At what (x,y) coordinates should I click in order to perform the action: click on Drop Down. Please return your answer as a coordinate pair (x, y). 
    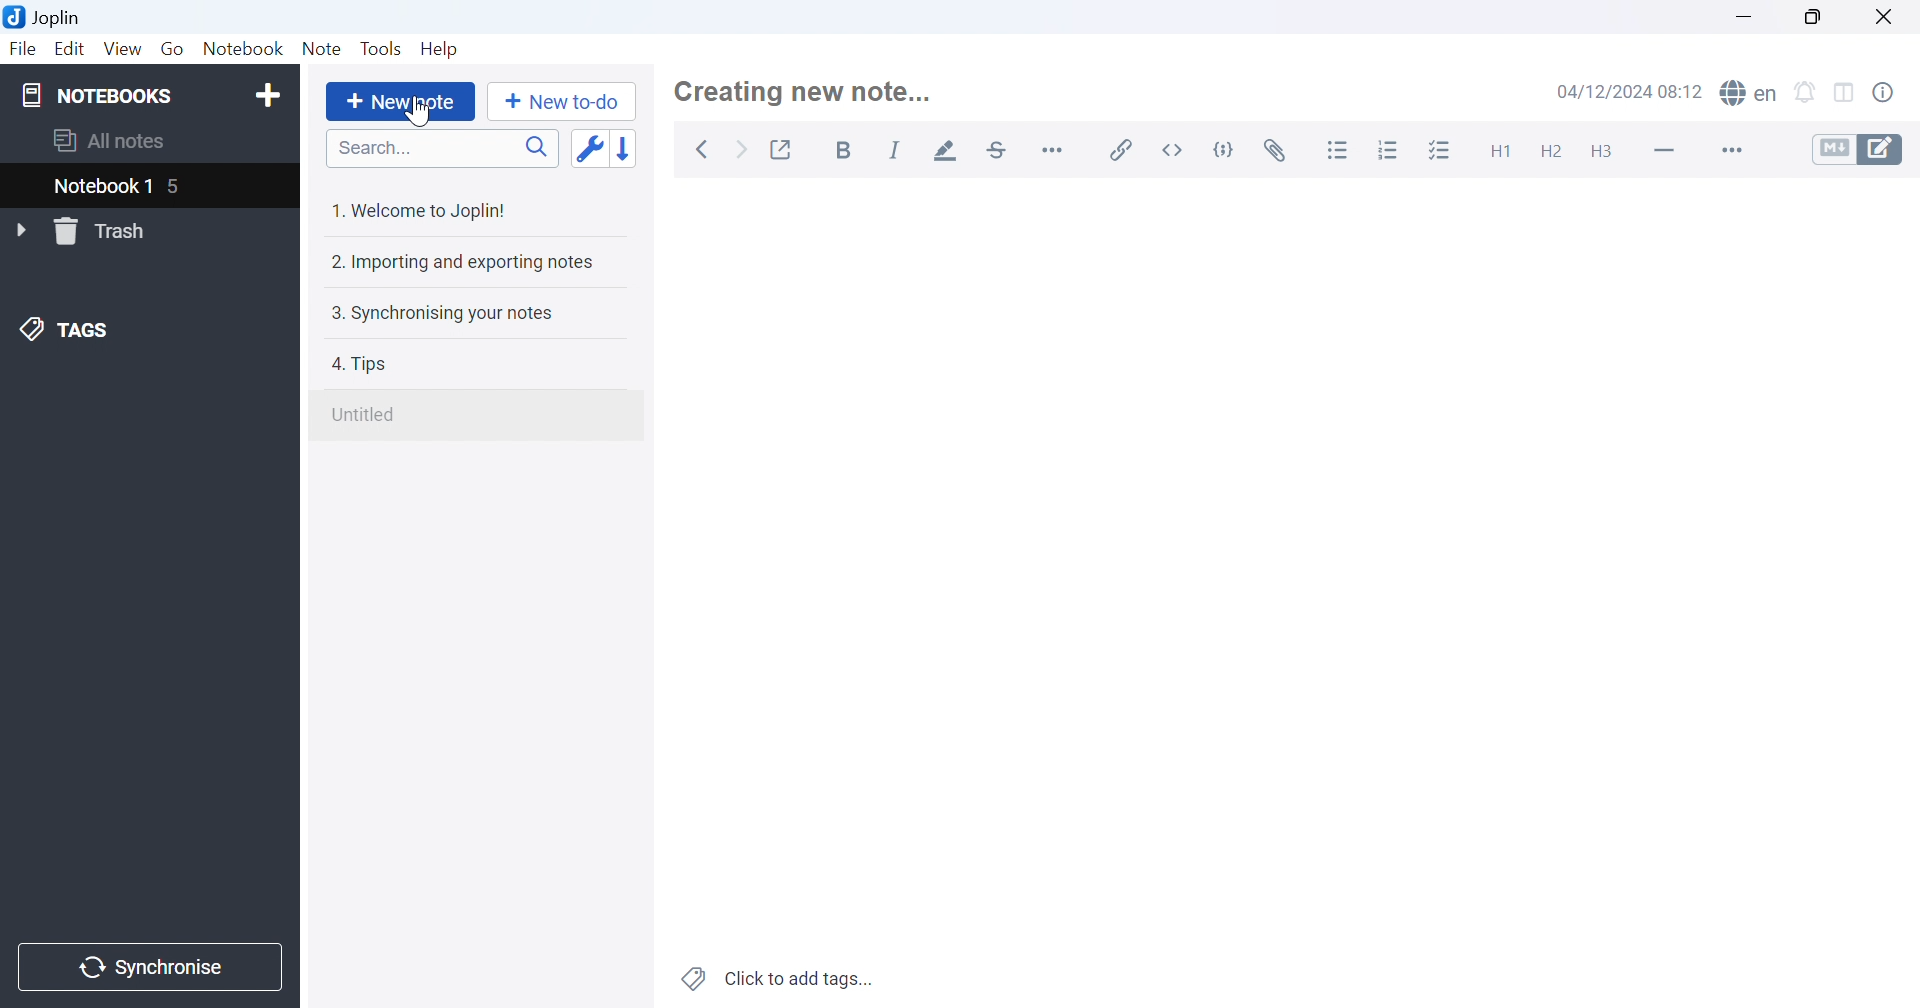
    Looking at the image, I should click on (20, 229).